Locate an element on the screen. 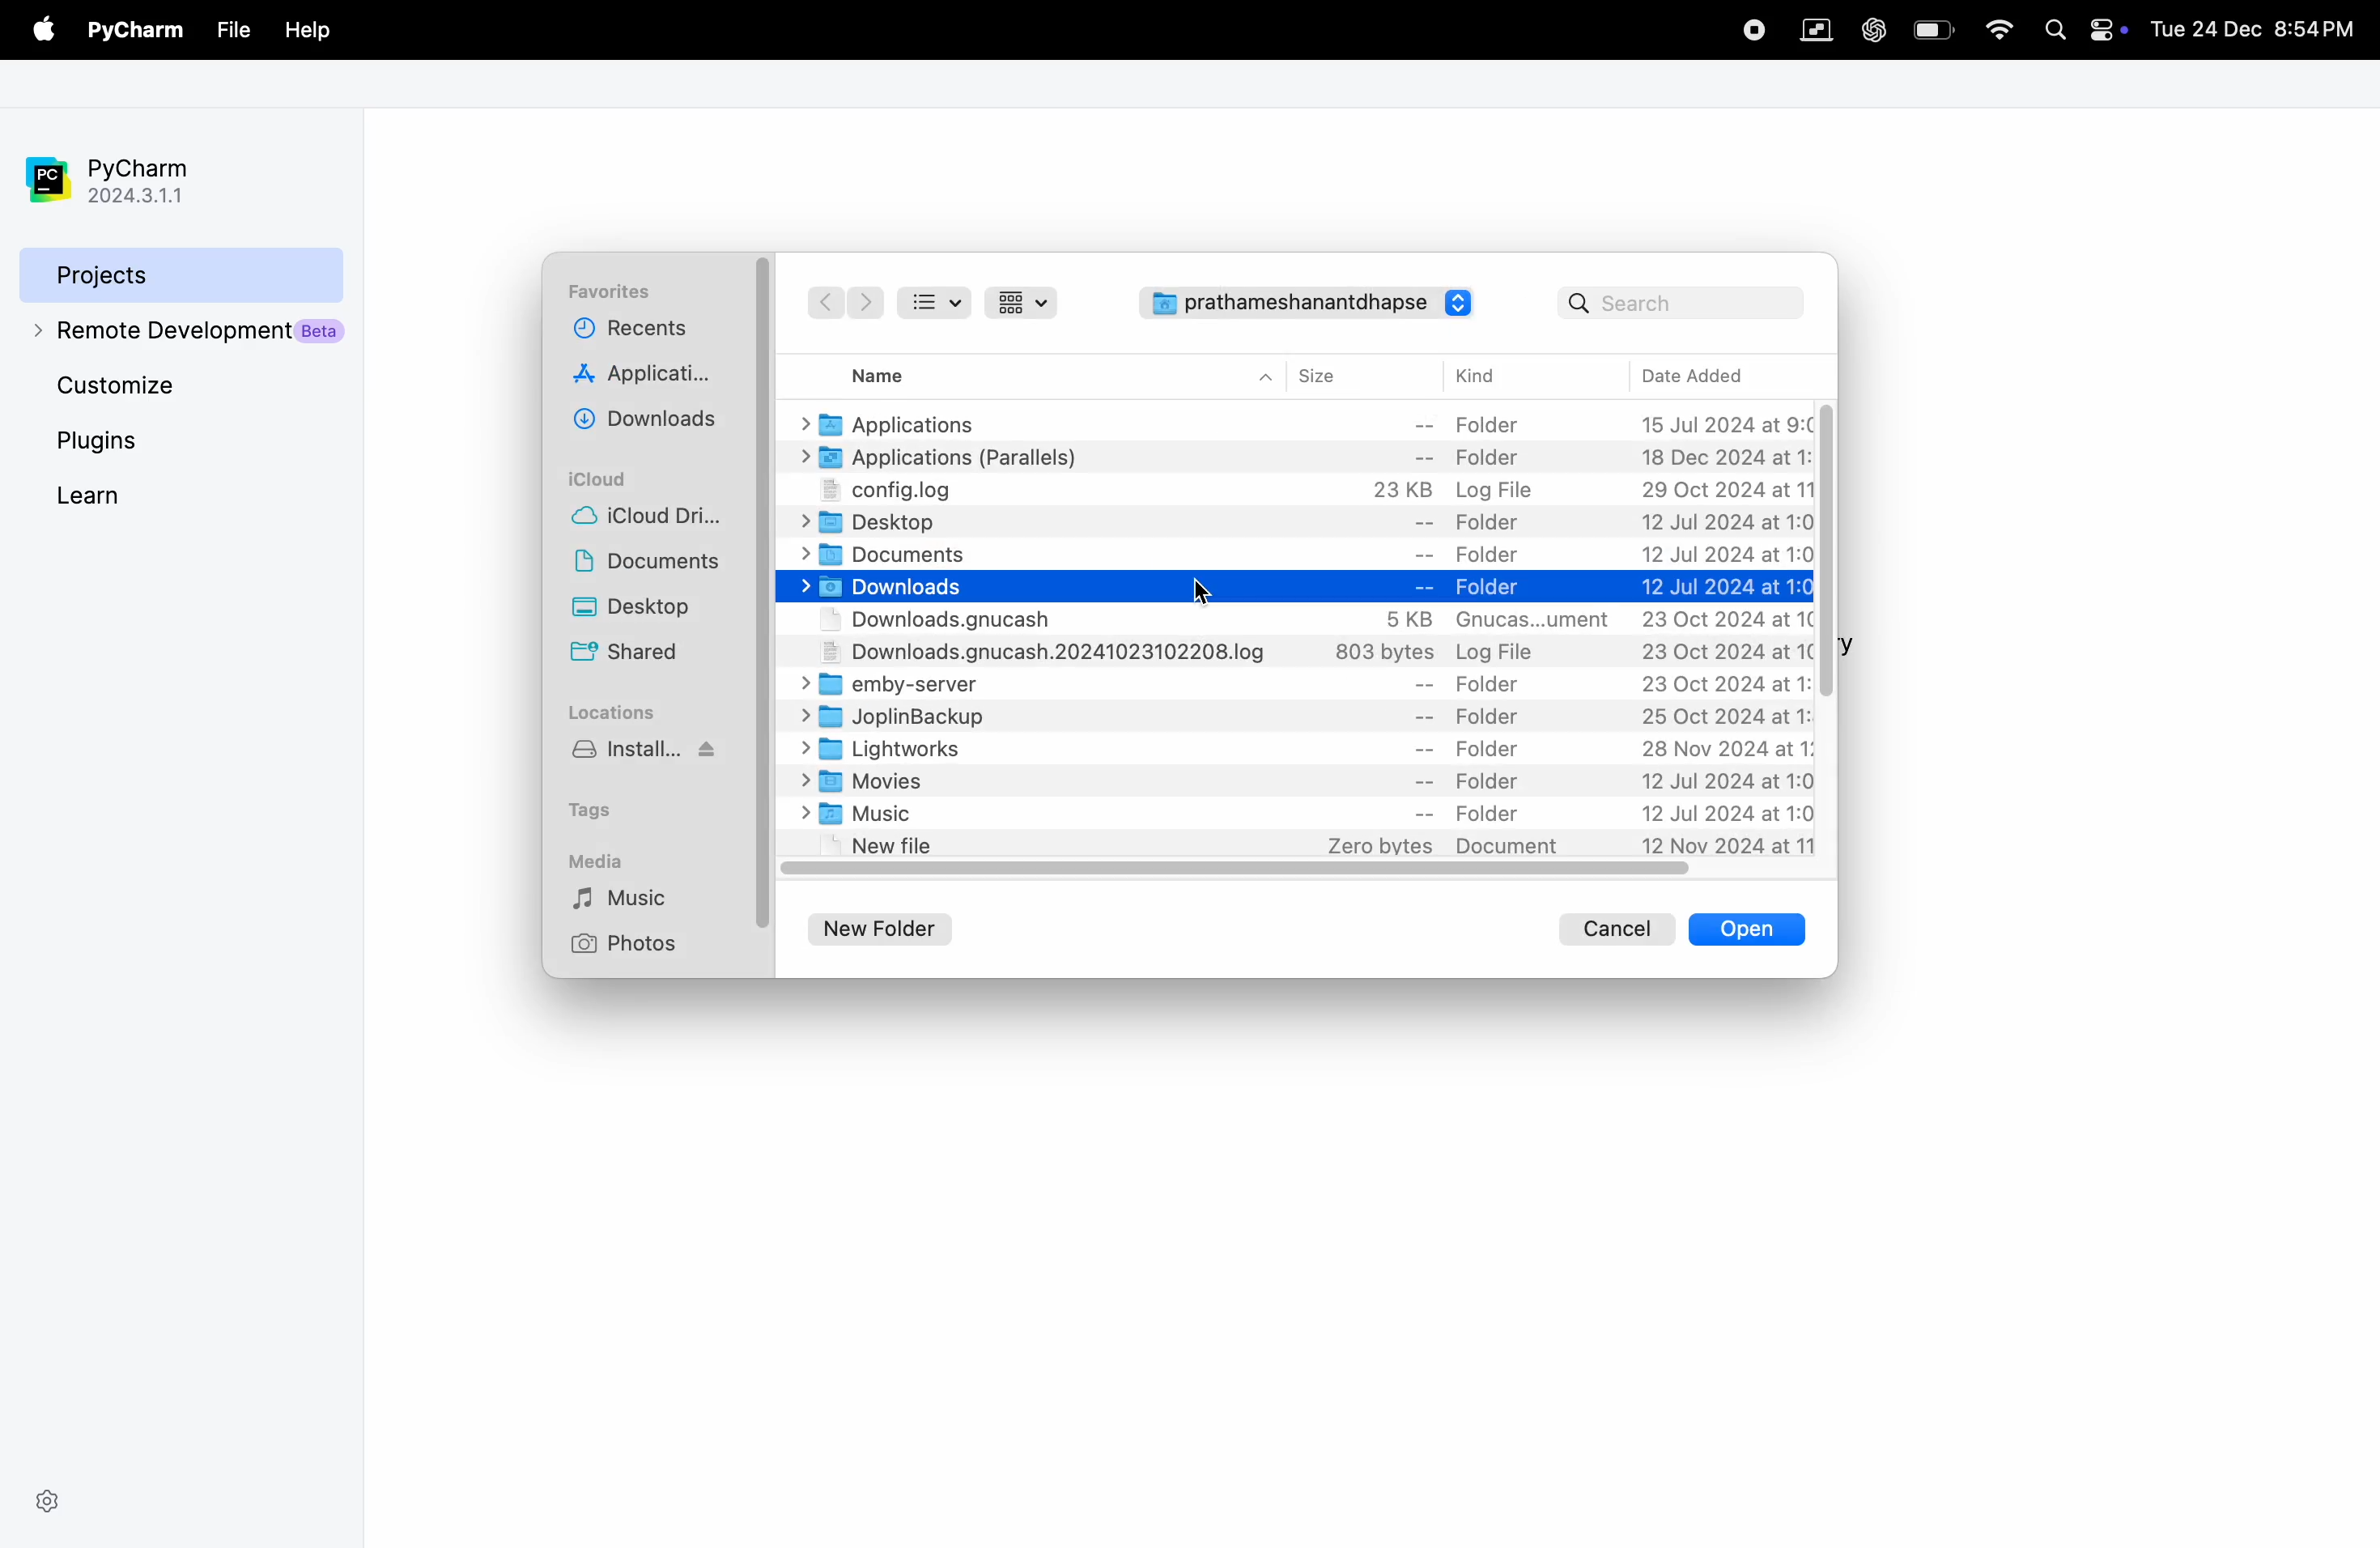 The width and height of the screenshot is (2380, 1548). battery is located at coordinates (2111, 28).